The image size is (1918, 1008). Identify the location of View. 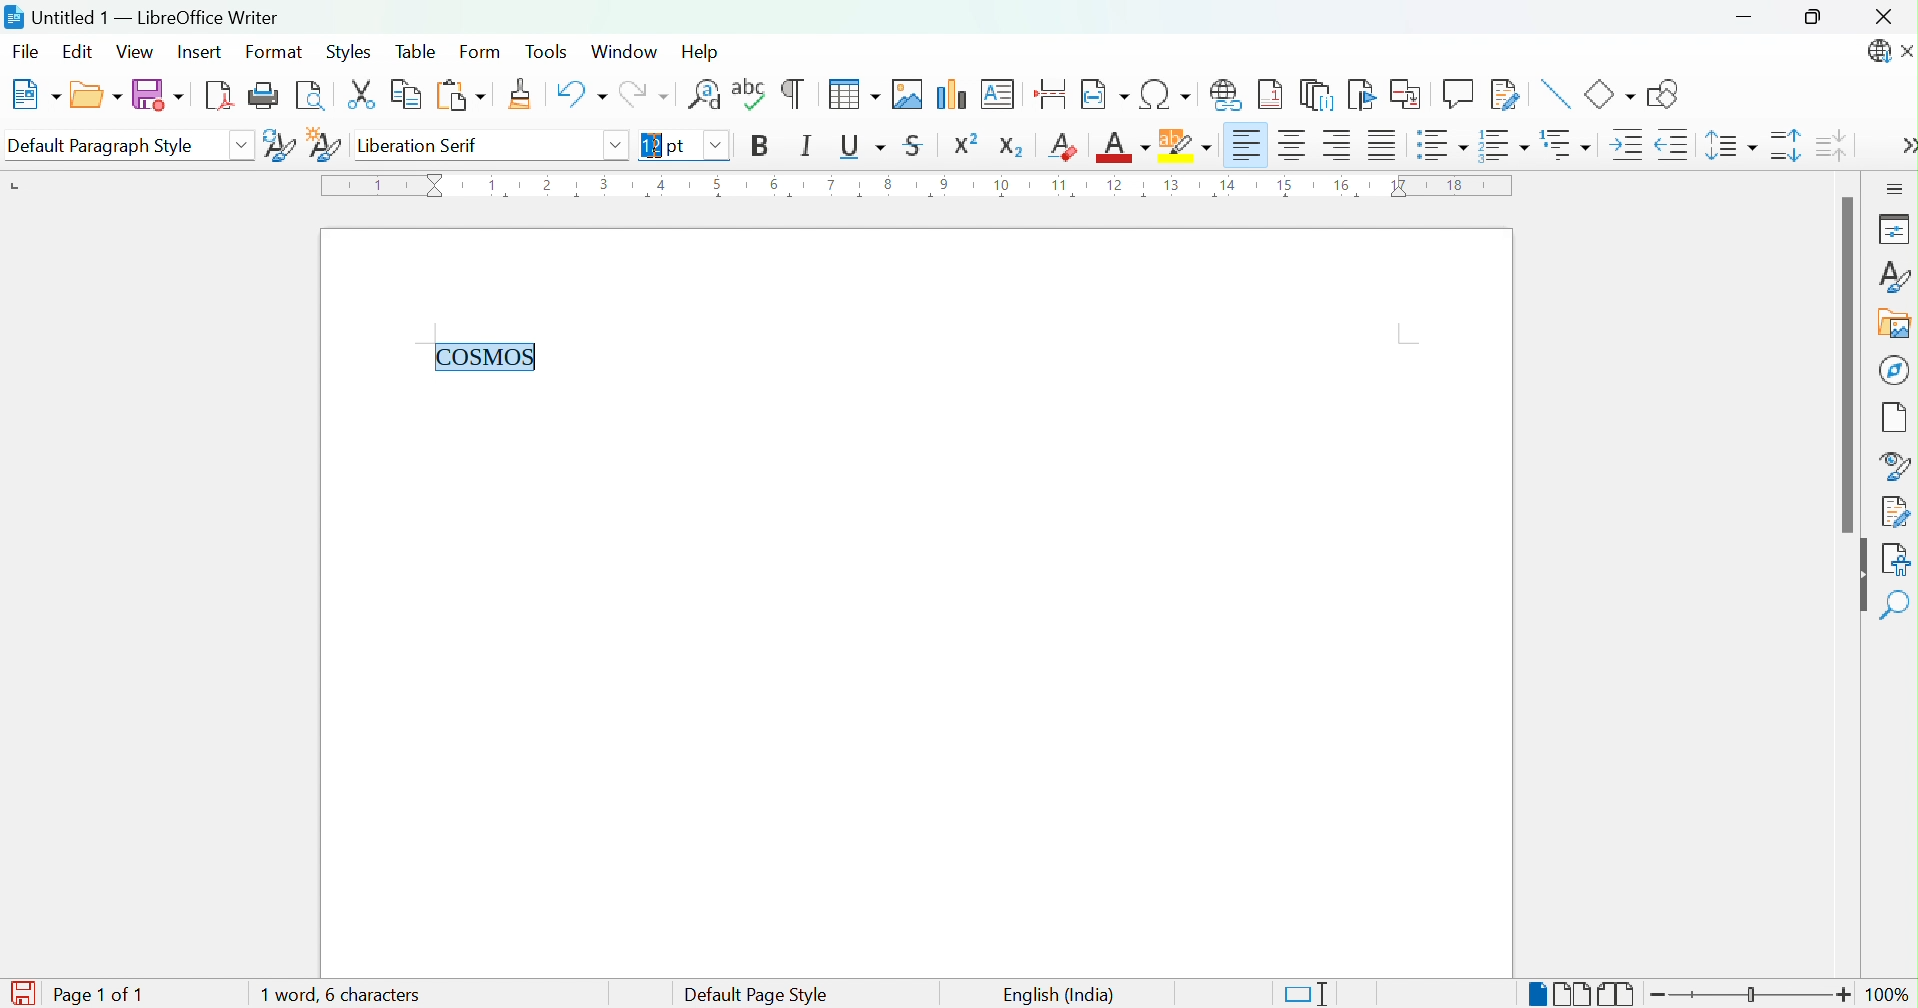
(136, 53).